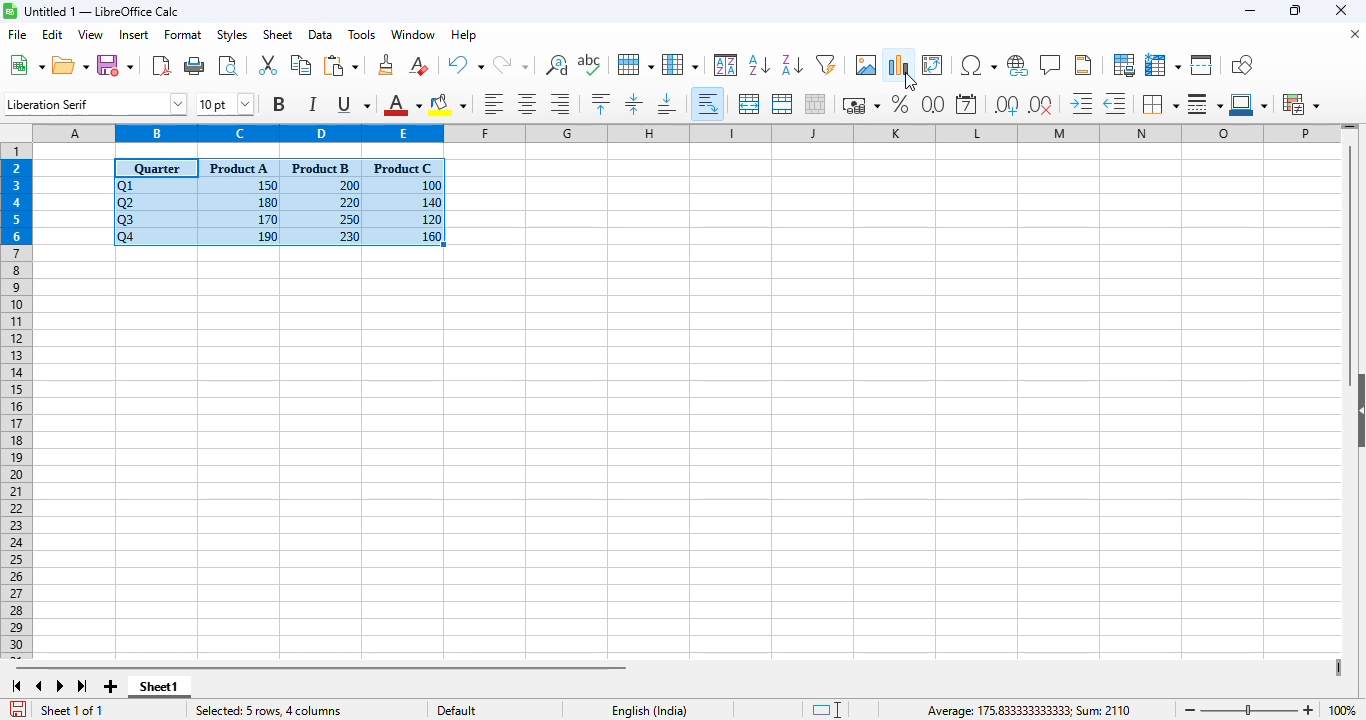 Image resolution: width=1366 pixels, height=720 pixels. What do you see at coordinates (590, 65) in the screenshot?
I see `spelling` at bounding box center [590, 65].